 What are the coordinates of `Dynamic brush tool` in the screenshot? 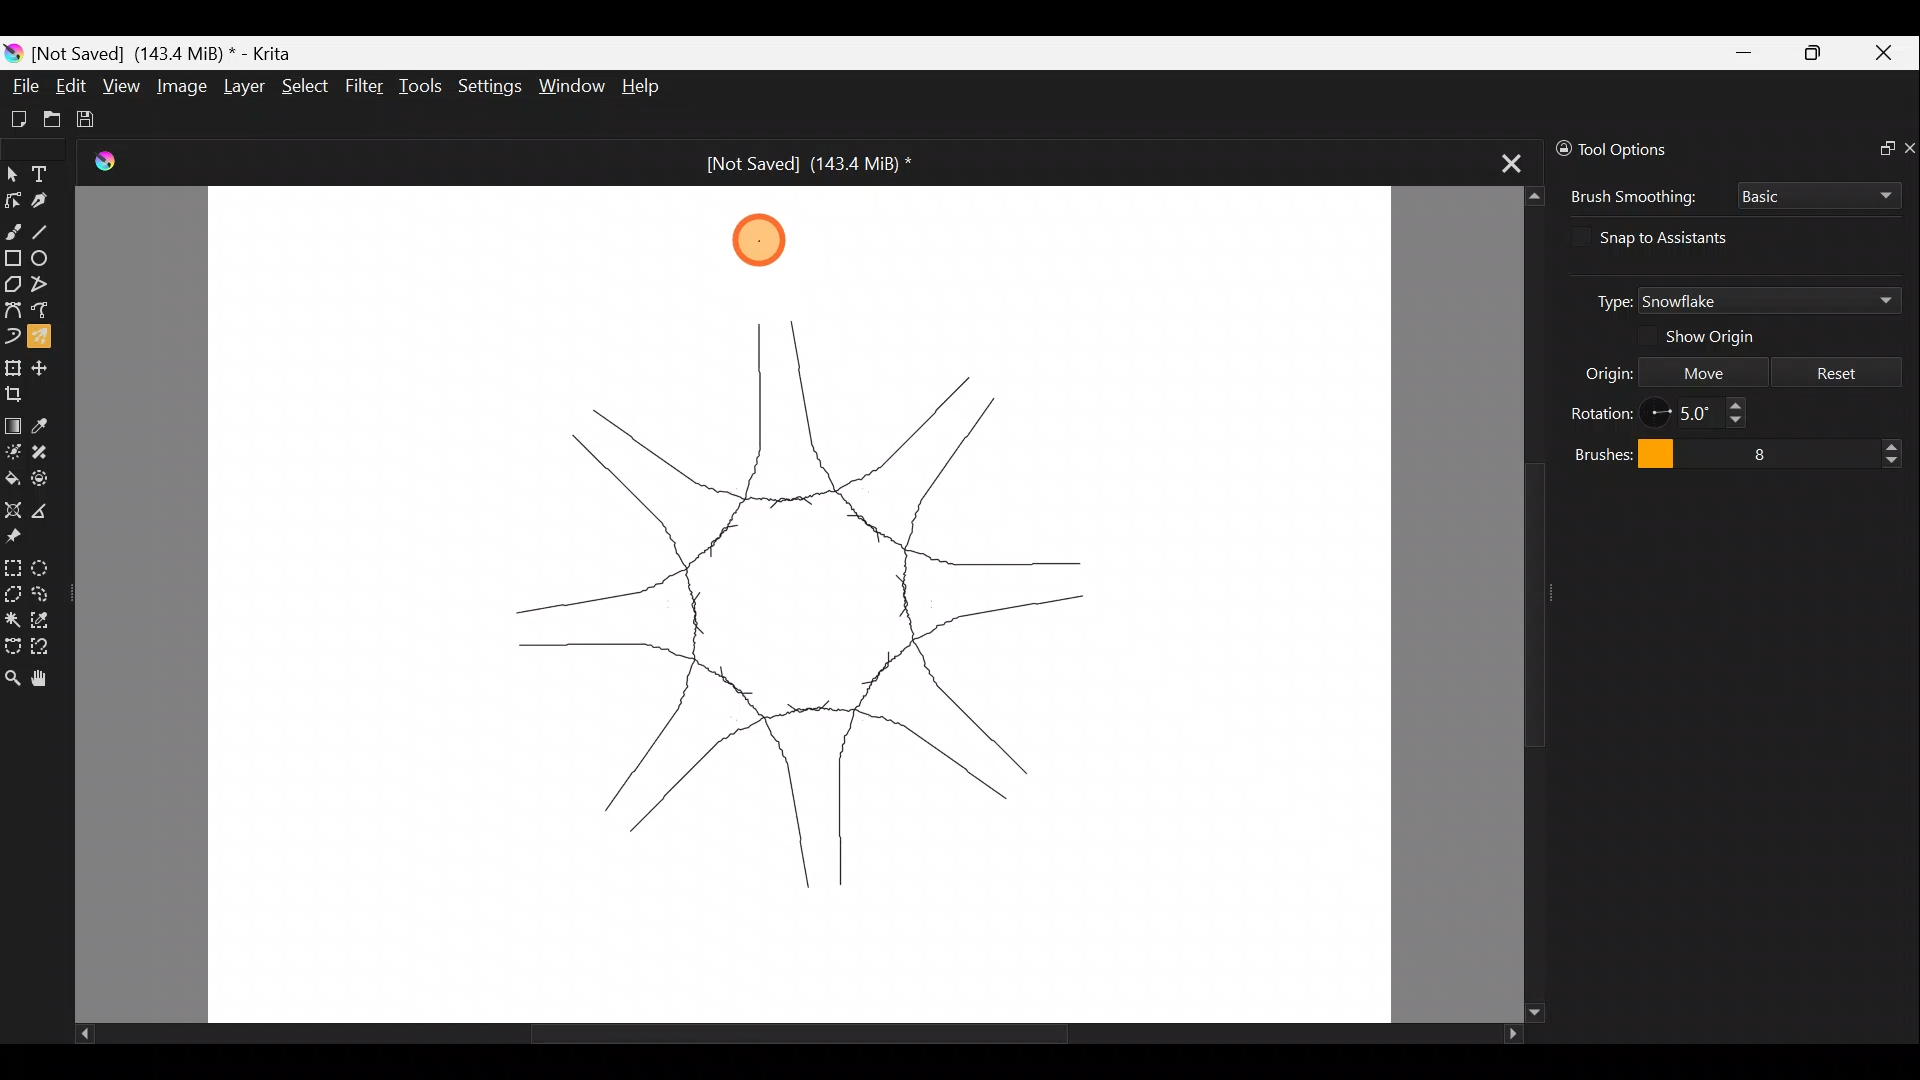 It's located at (12, 336).